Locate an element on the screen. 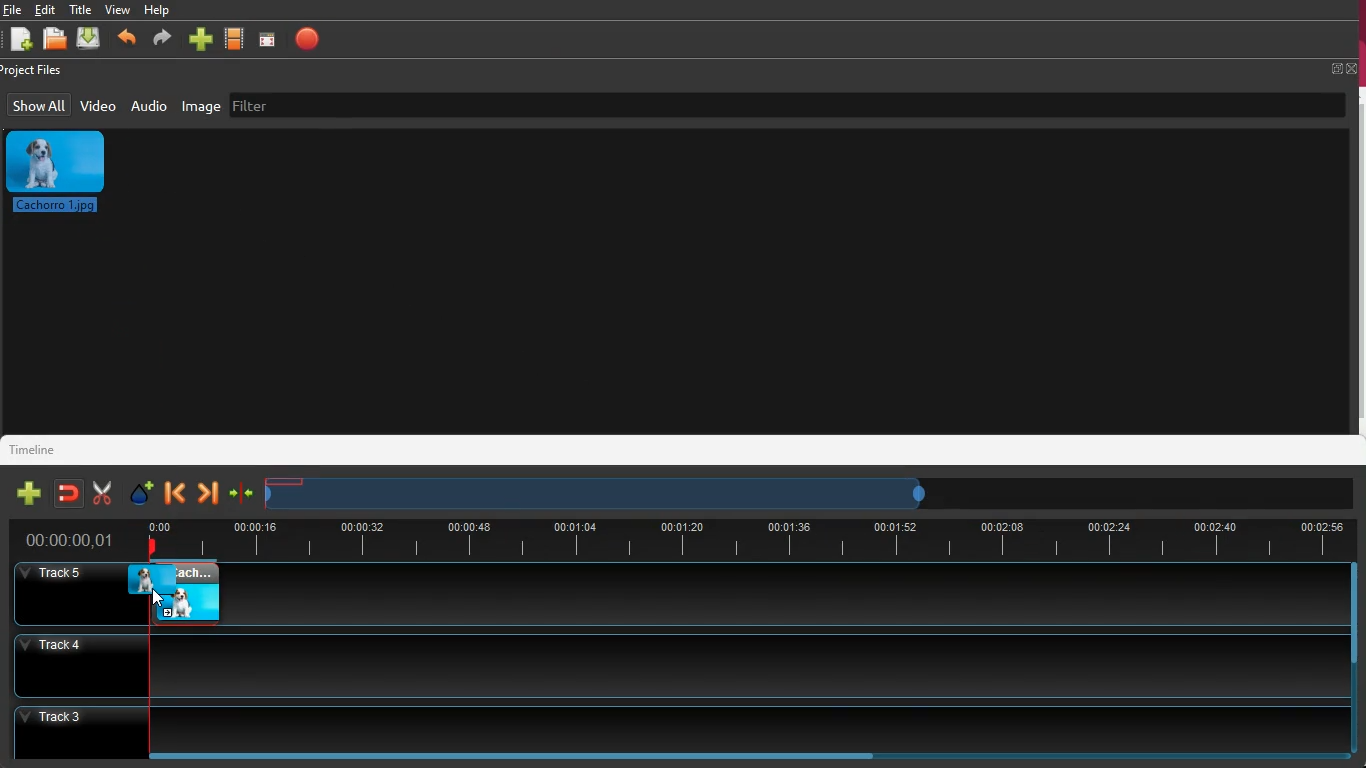 The width and height of the screenshot is (1366, 768). full screen is located at coordinates (1342, 69).